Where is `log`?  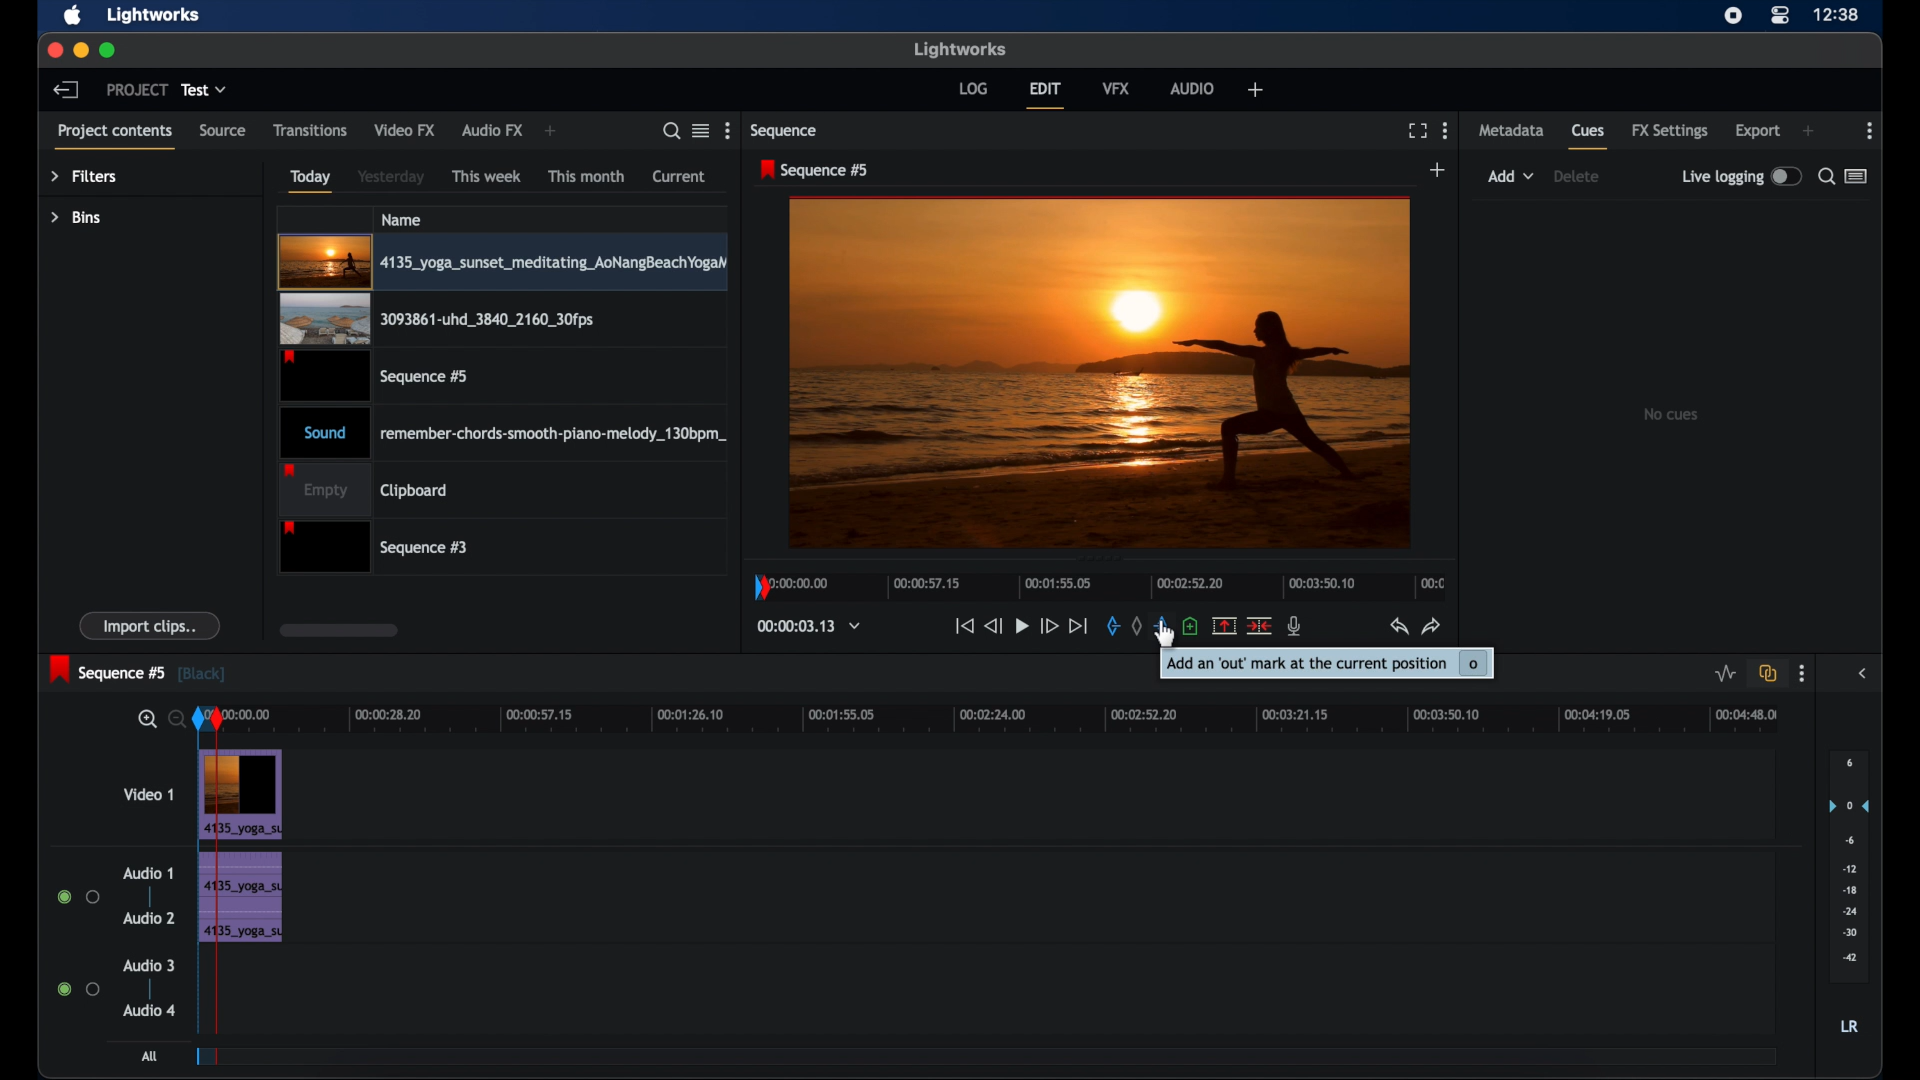
log is located at coordinates (973, 88).